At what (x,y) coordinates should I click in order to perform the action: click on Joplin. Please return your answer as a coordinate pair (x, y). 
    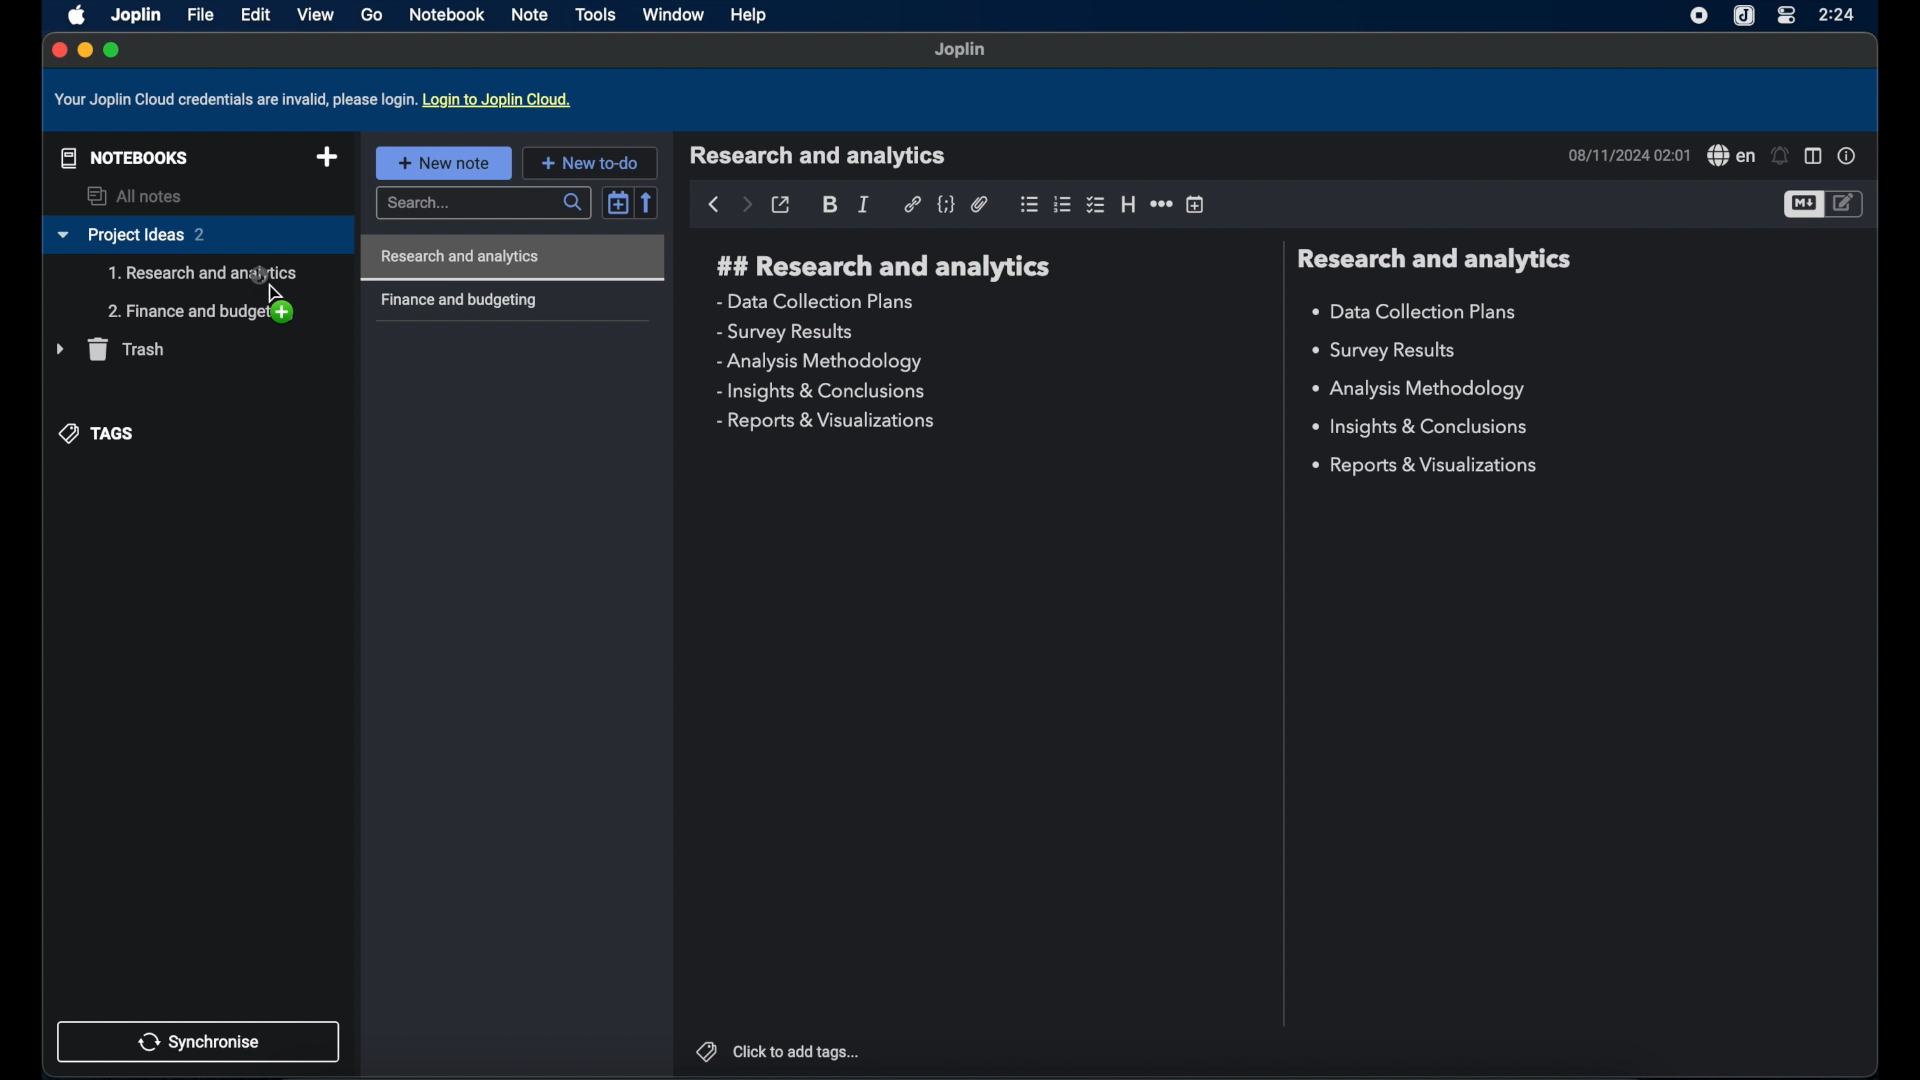
    Looking at the image, I should click on (961, 51).